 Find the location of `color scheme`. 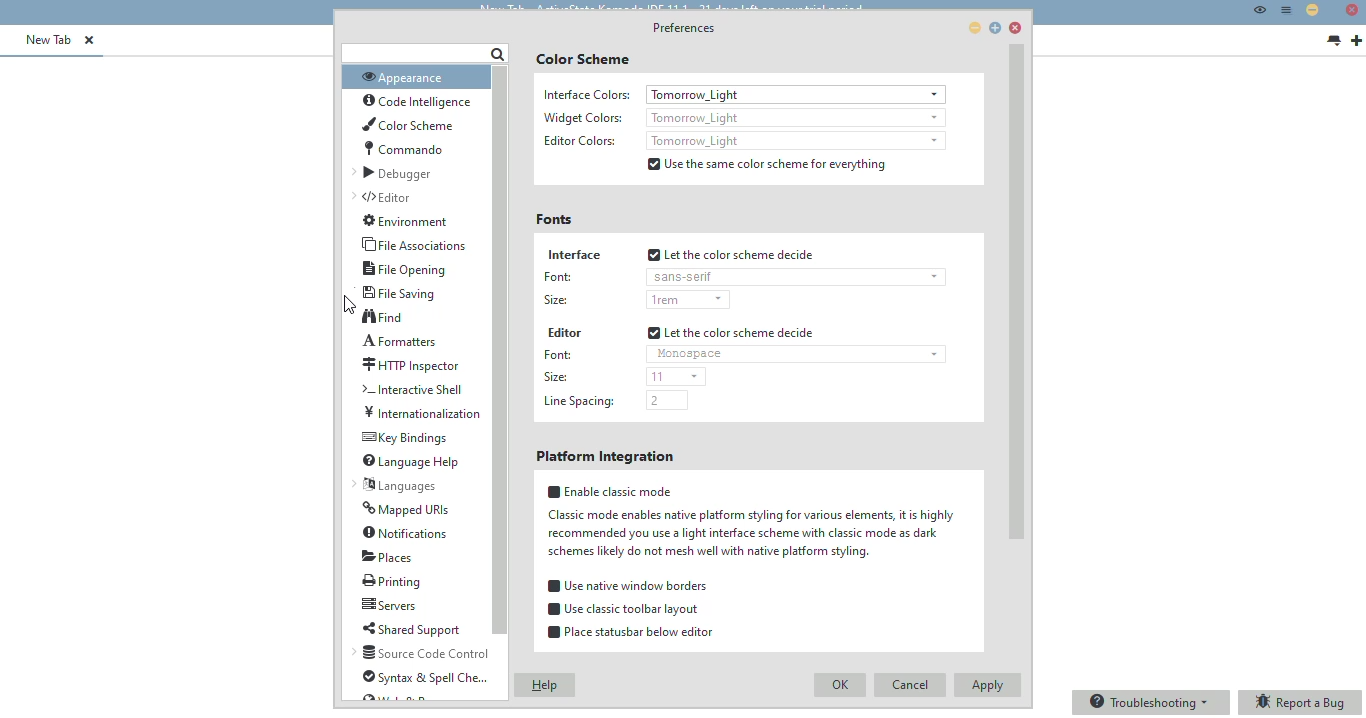

color scheme is located at coordinates (583, 59).